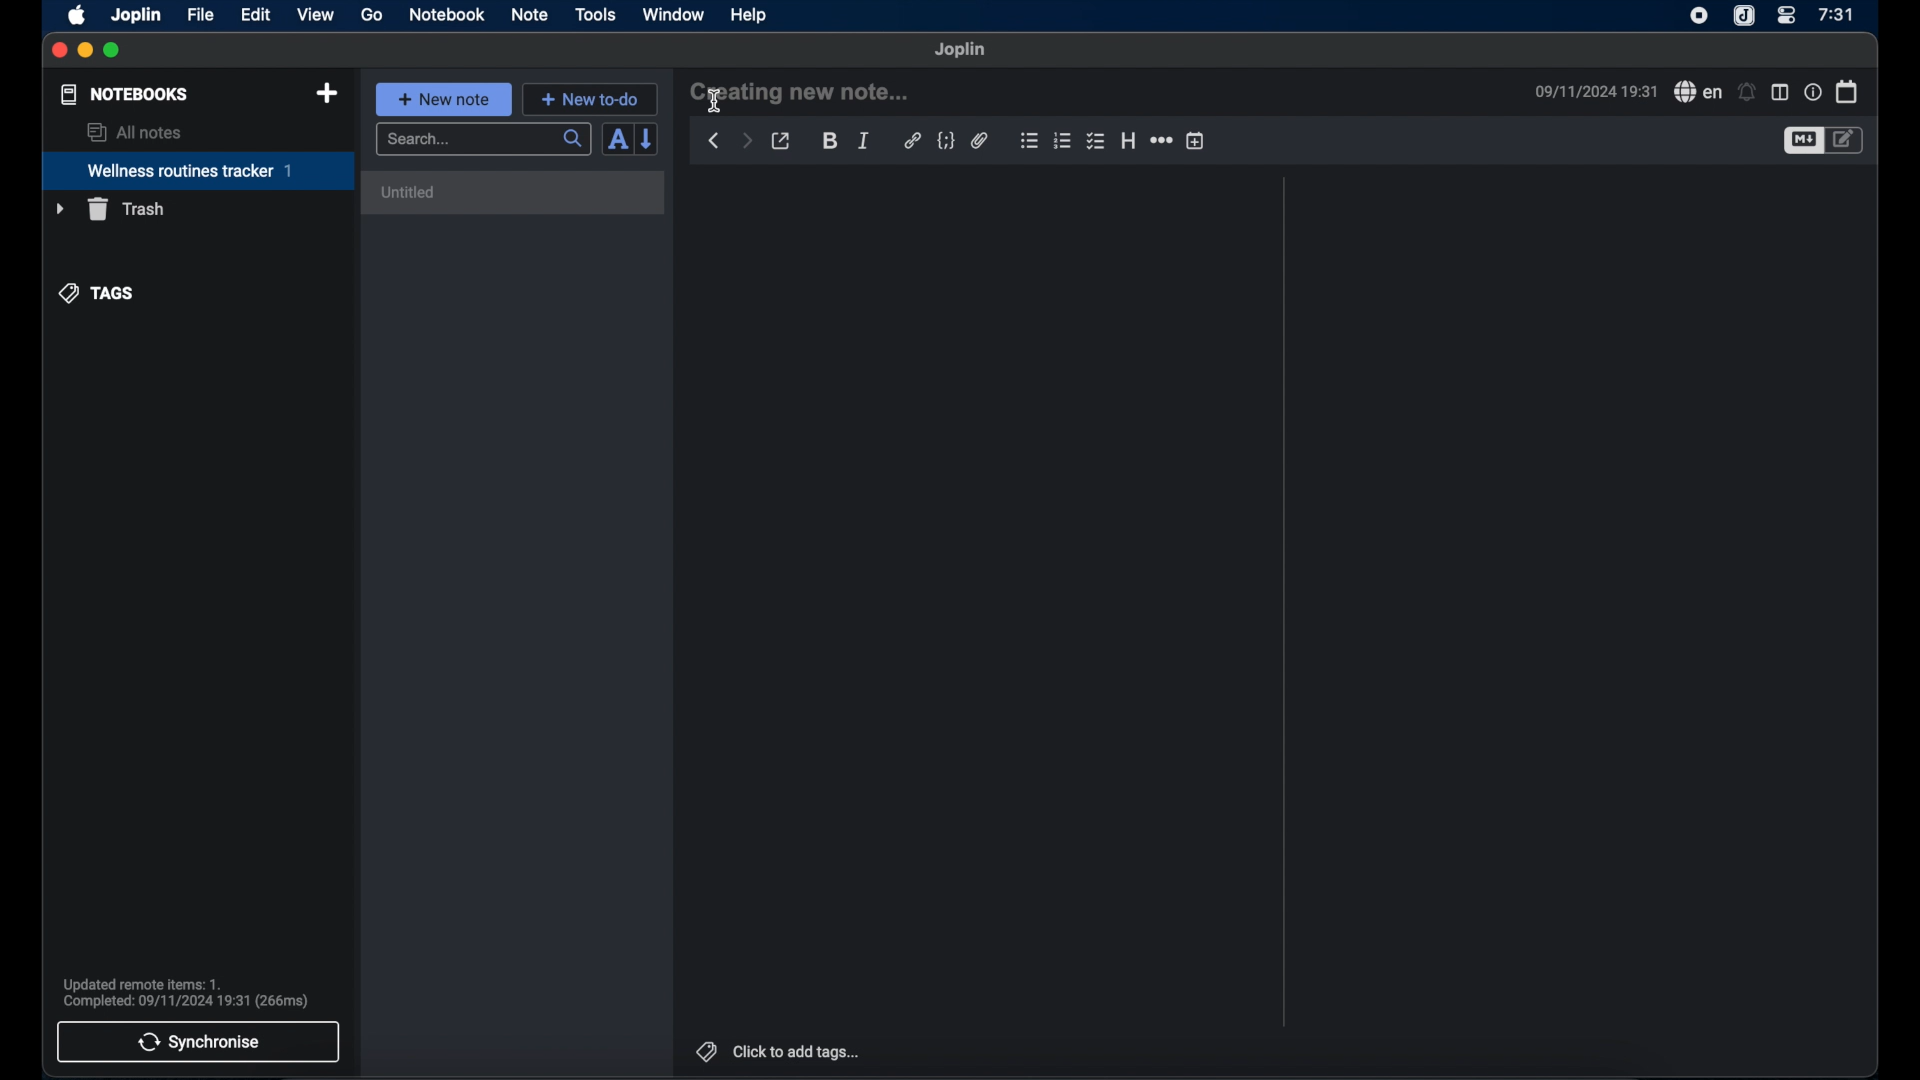  What do you see at coordinates (830, 142) in the screenshot?
I see `bold` at bounding box center [830, 142].